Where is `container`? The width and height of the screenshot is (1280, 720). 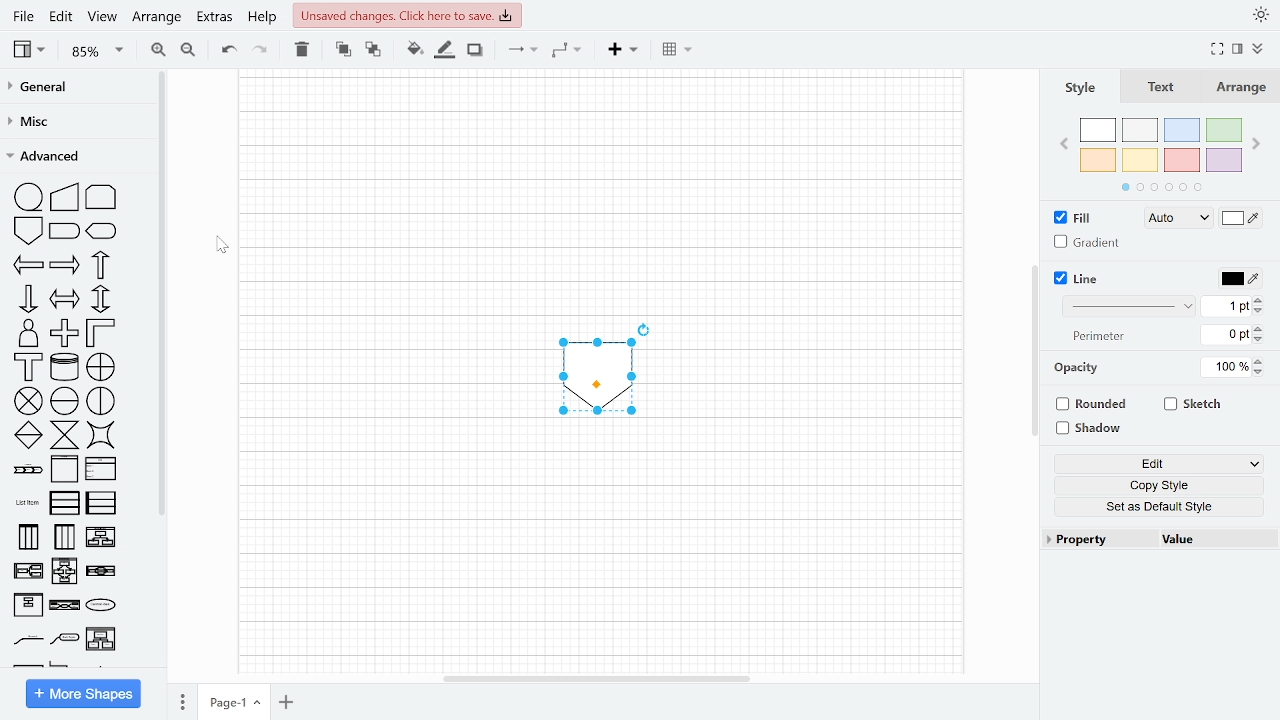 container is located at coordinates (64, 471).